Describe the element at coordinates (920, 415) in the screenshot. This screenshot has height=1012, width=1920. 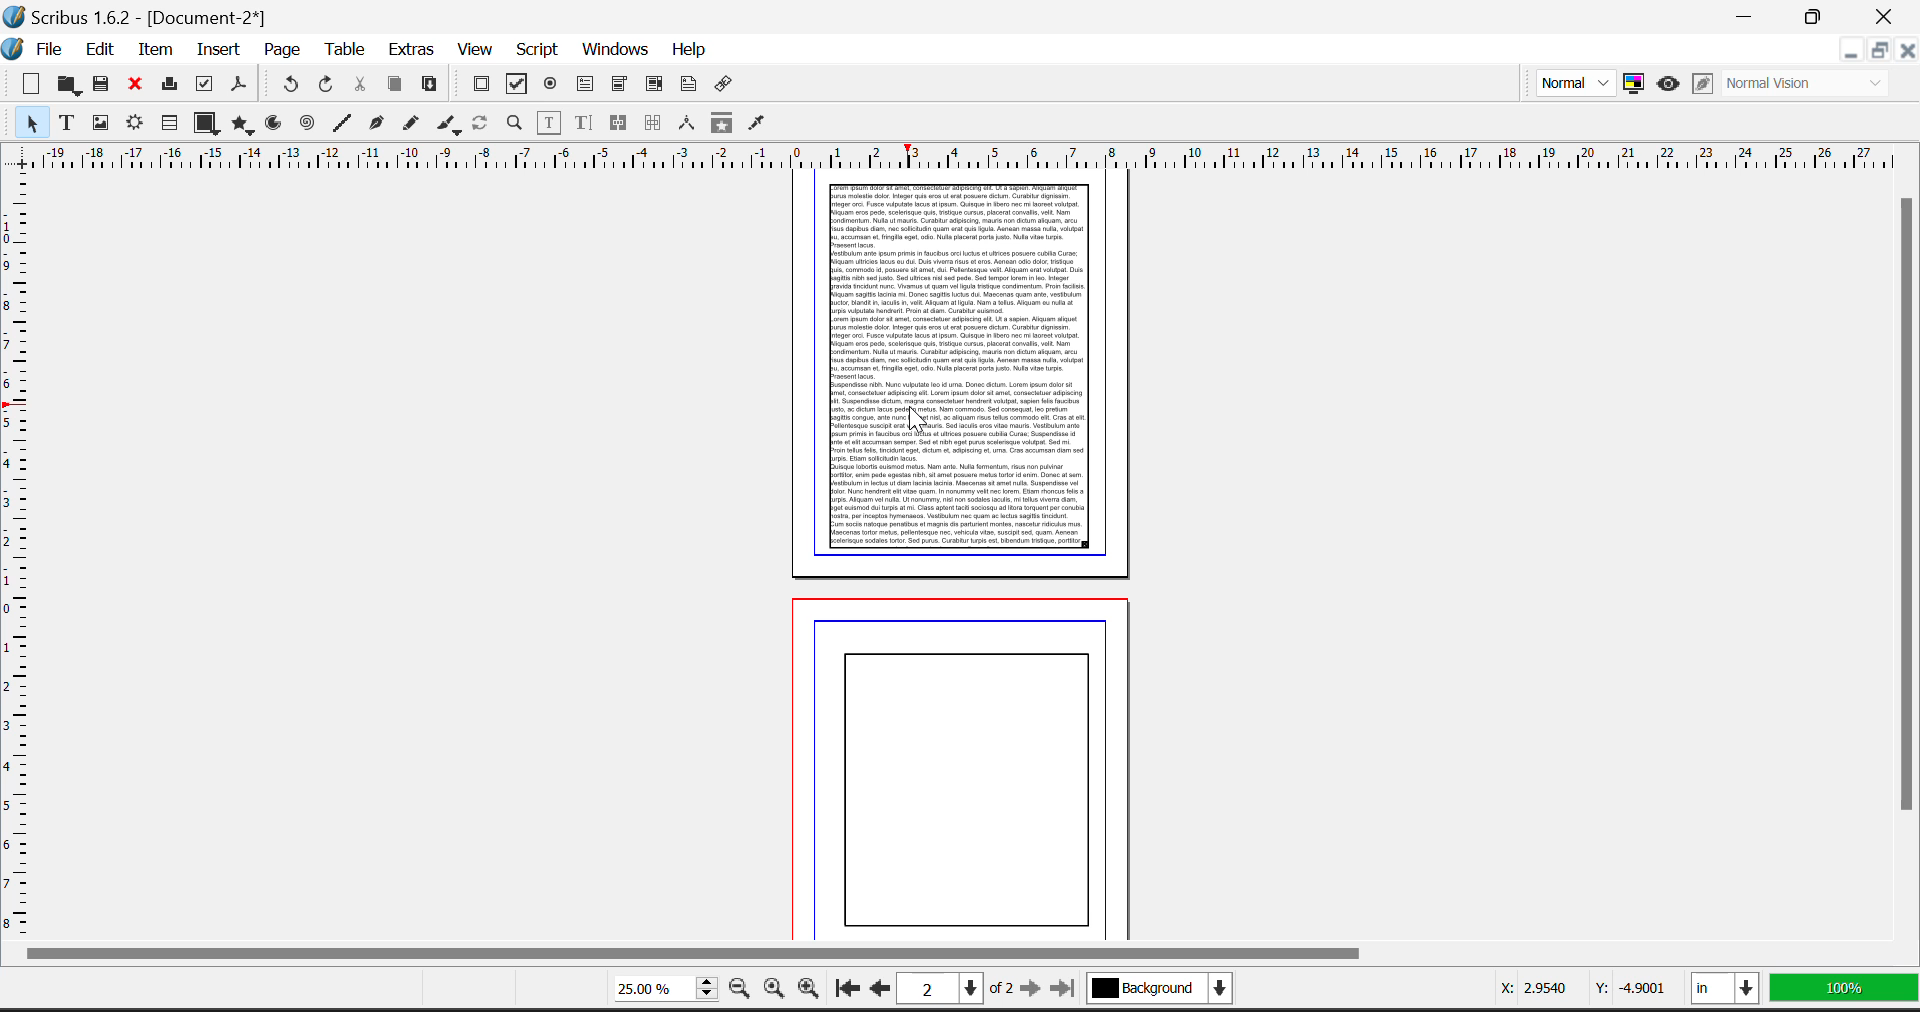
I see `Cursor Position` at that location.